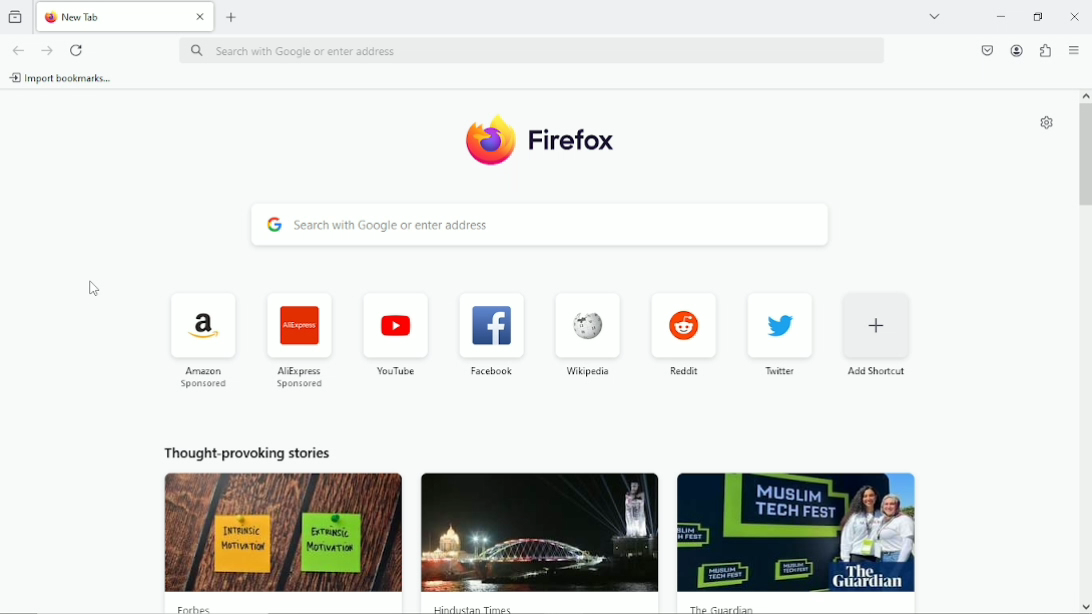 The image size is (1092, 614). I want to click on Restore down, so click(1038, 17).